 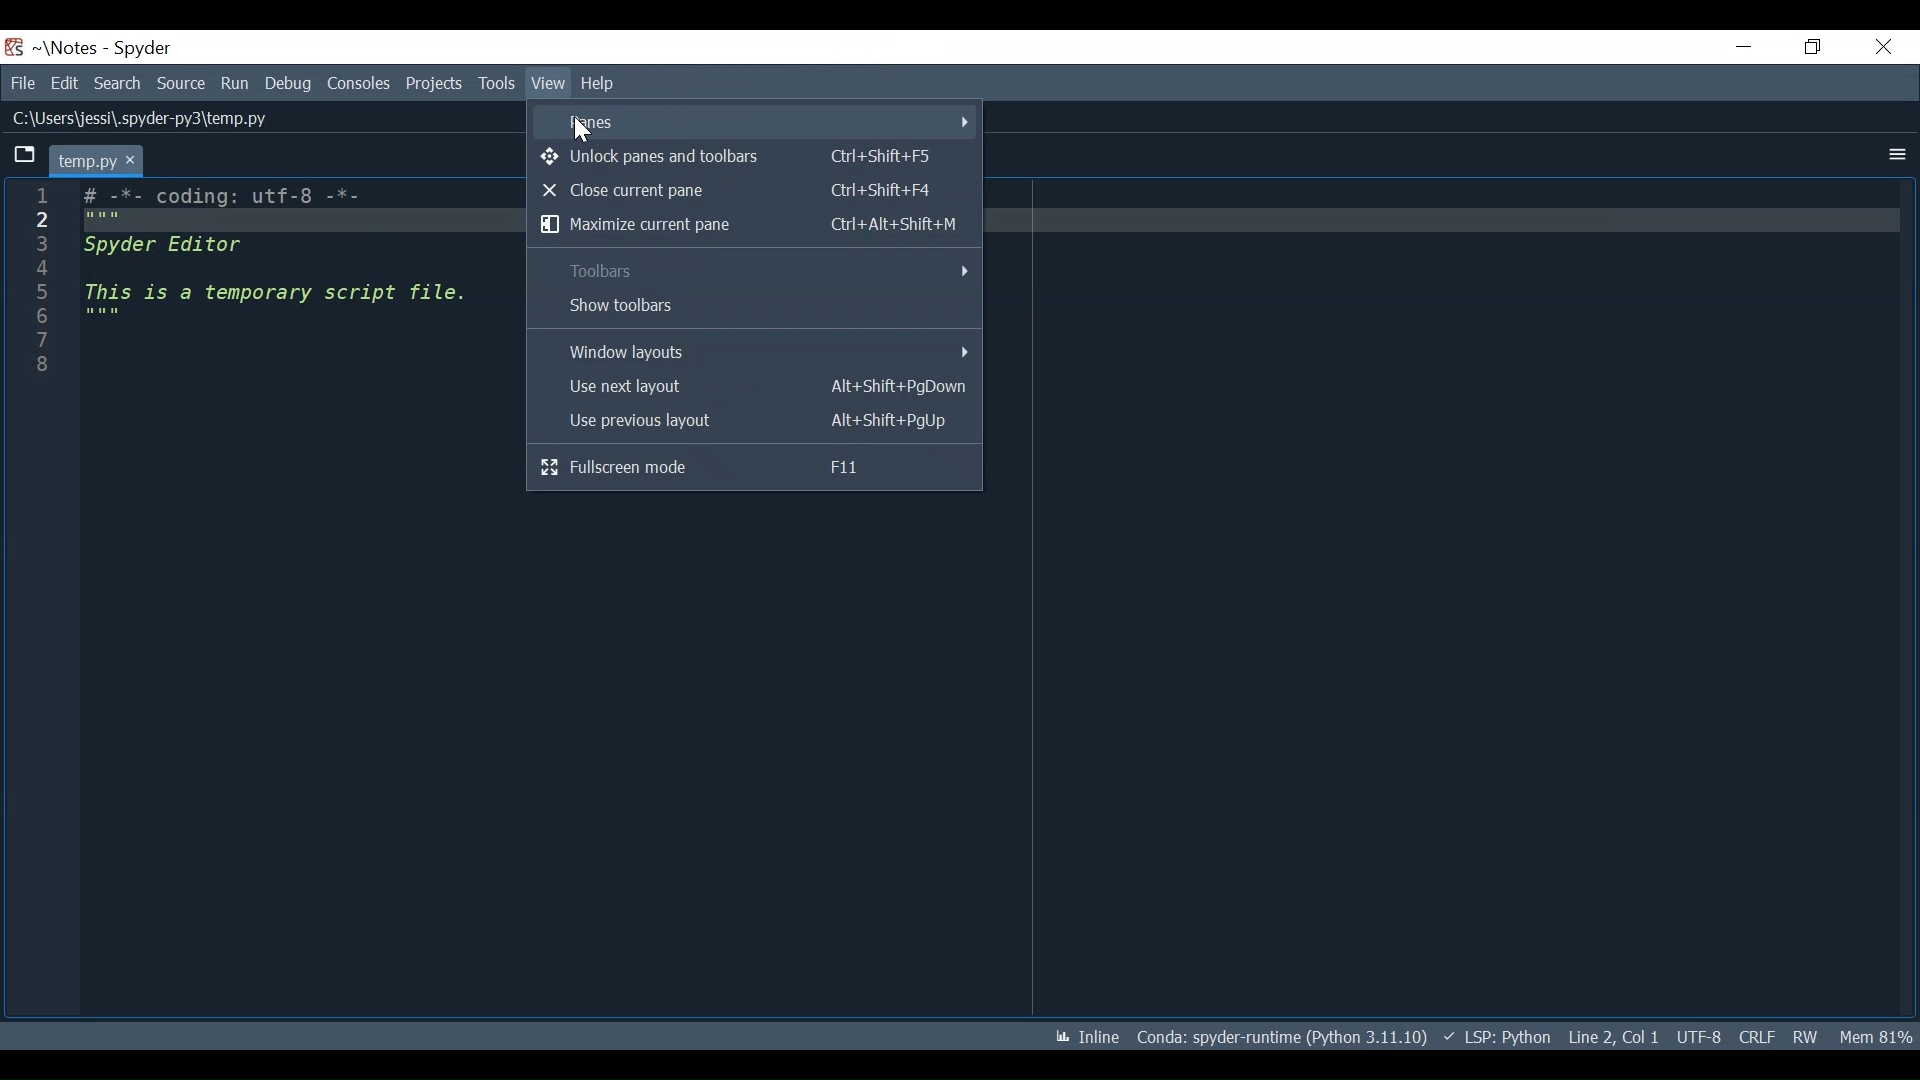 I want to click on File Path, so click(x=136, y=119).